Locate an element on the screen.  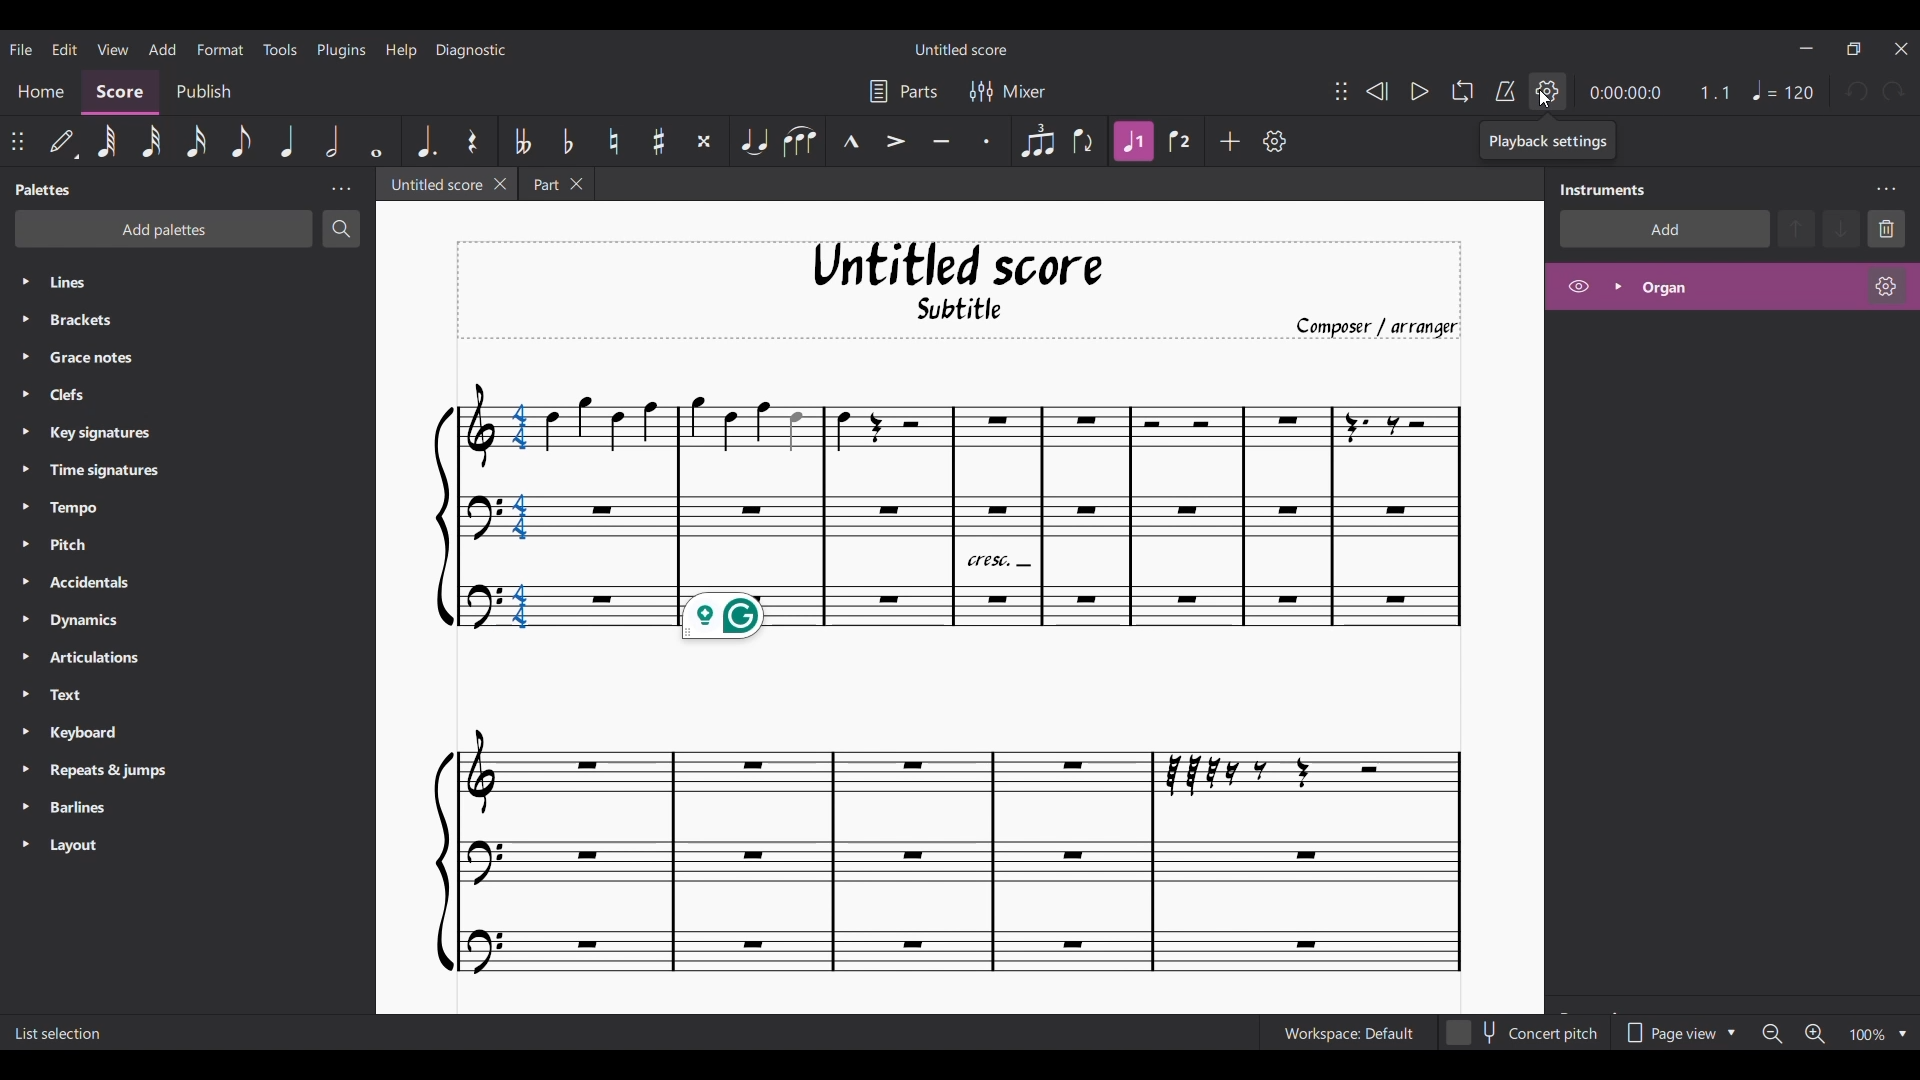
Flip direction is located at coordinates (1085, 141).